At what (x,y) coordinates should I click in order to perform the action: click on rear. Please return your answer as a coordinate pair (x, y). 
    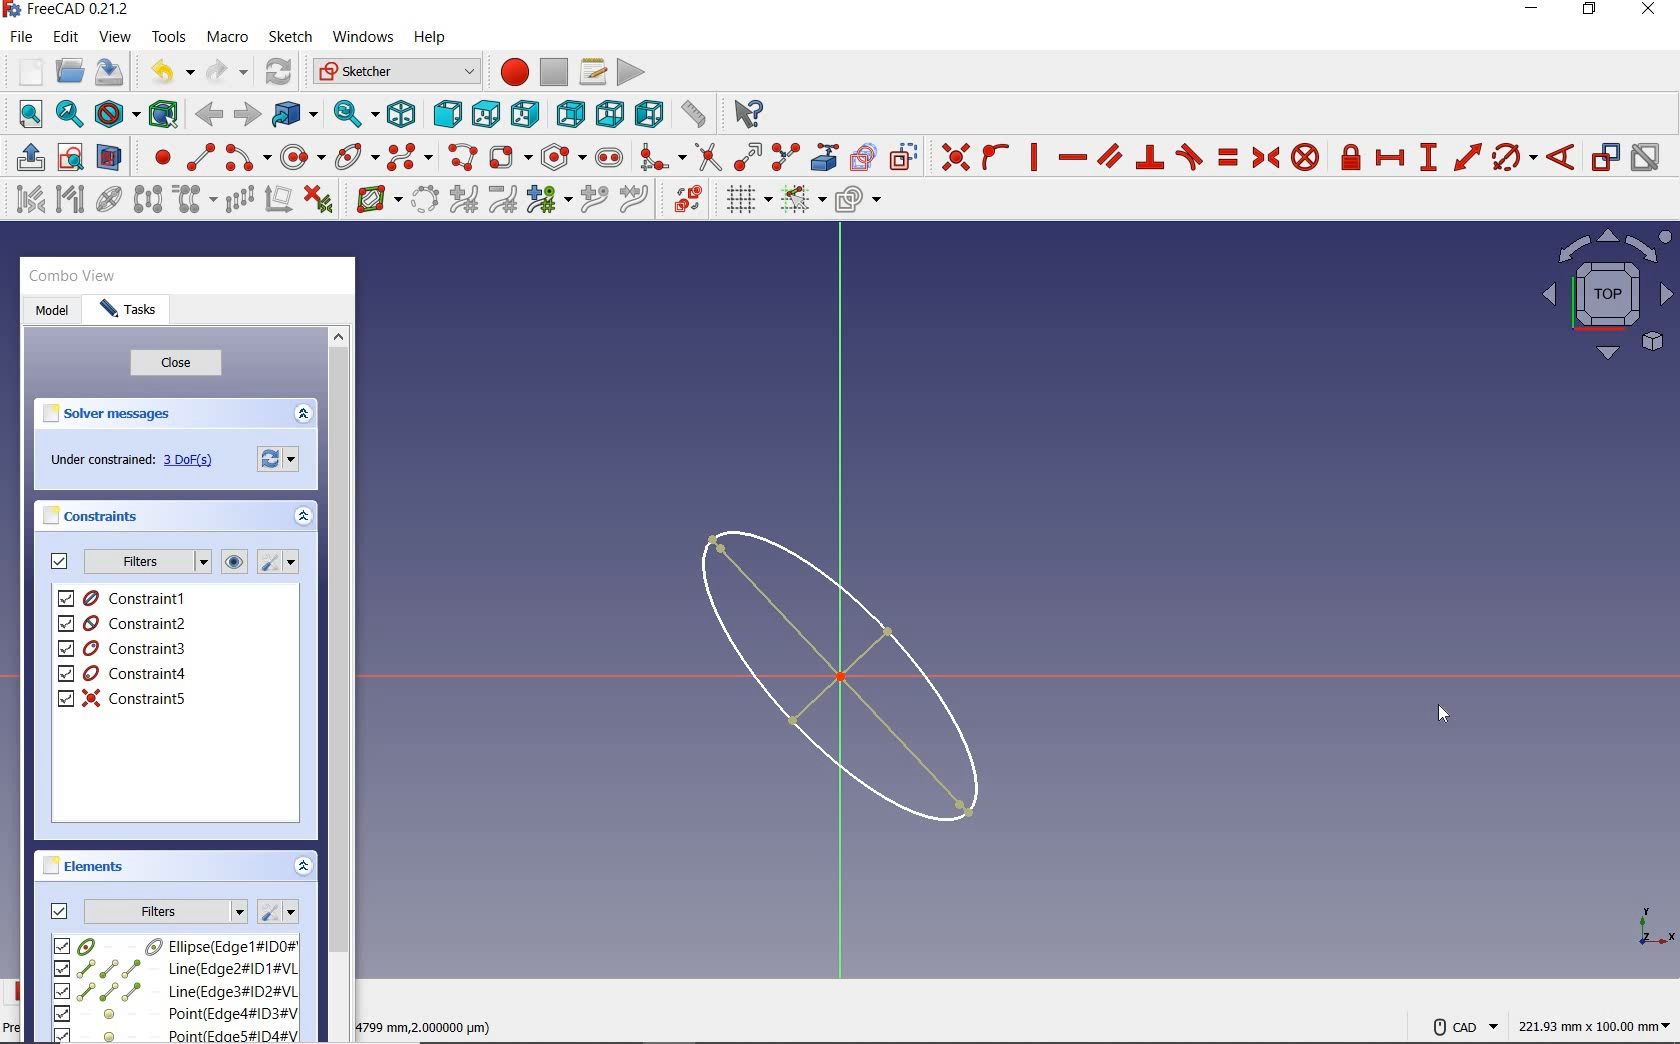
    Looking at the image, I should click on (570, 113).